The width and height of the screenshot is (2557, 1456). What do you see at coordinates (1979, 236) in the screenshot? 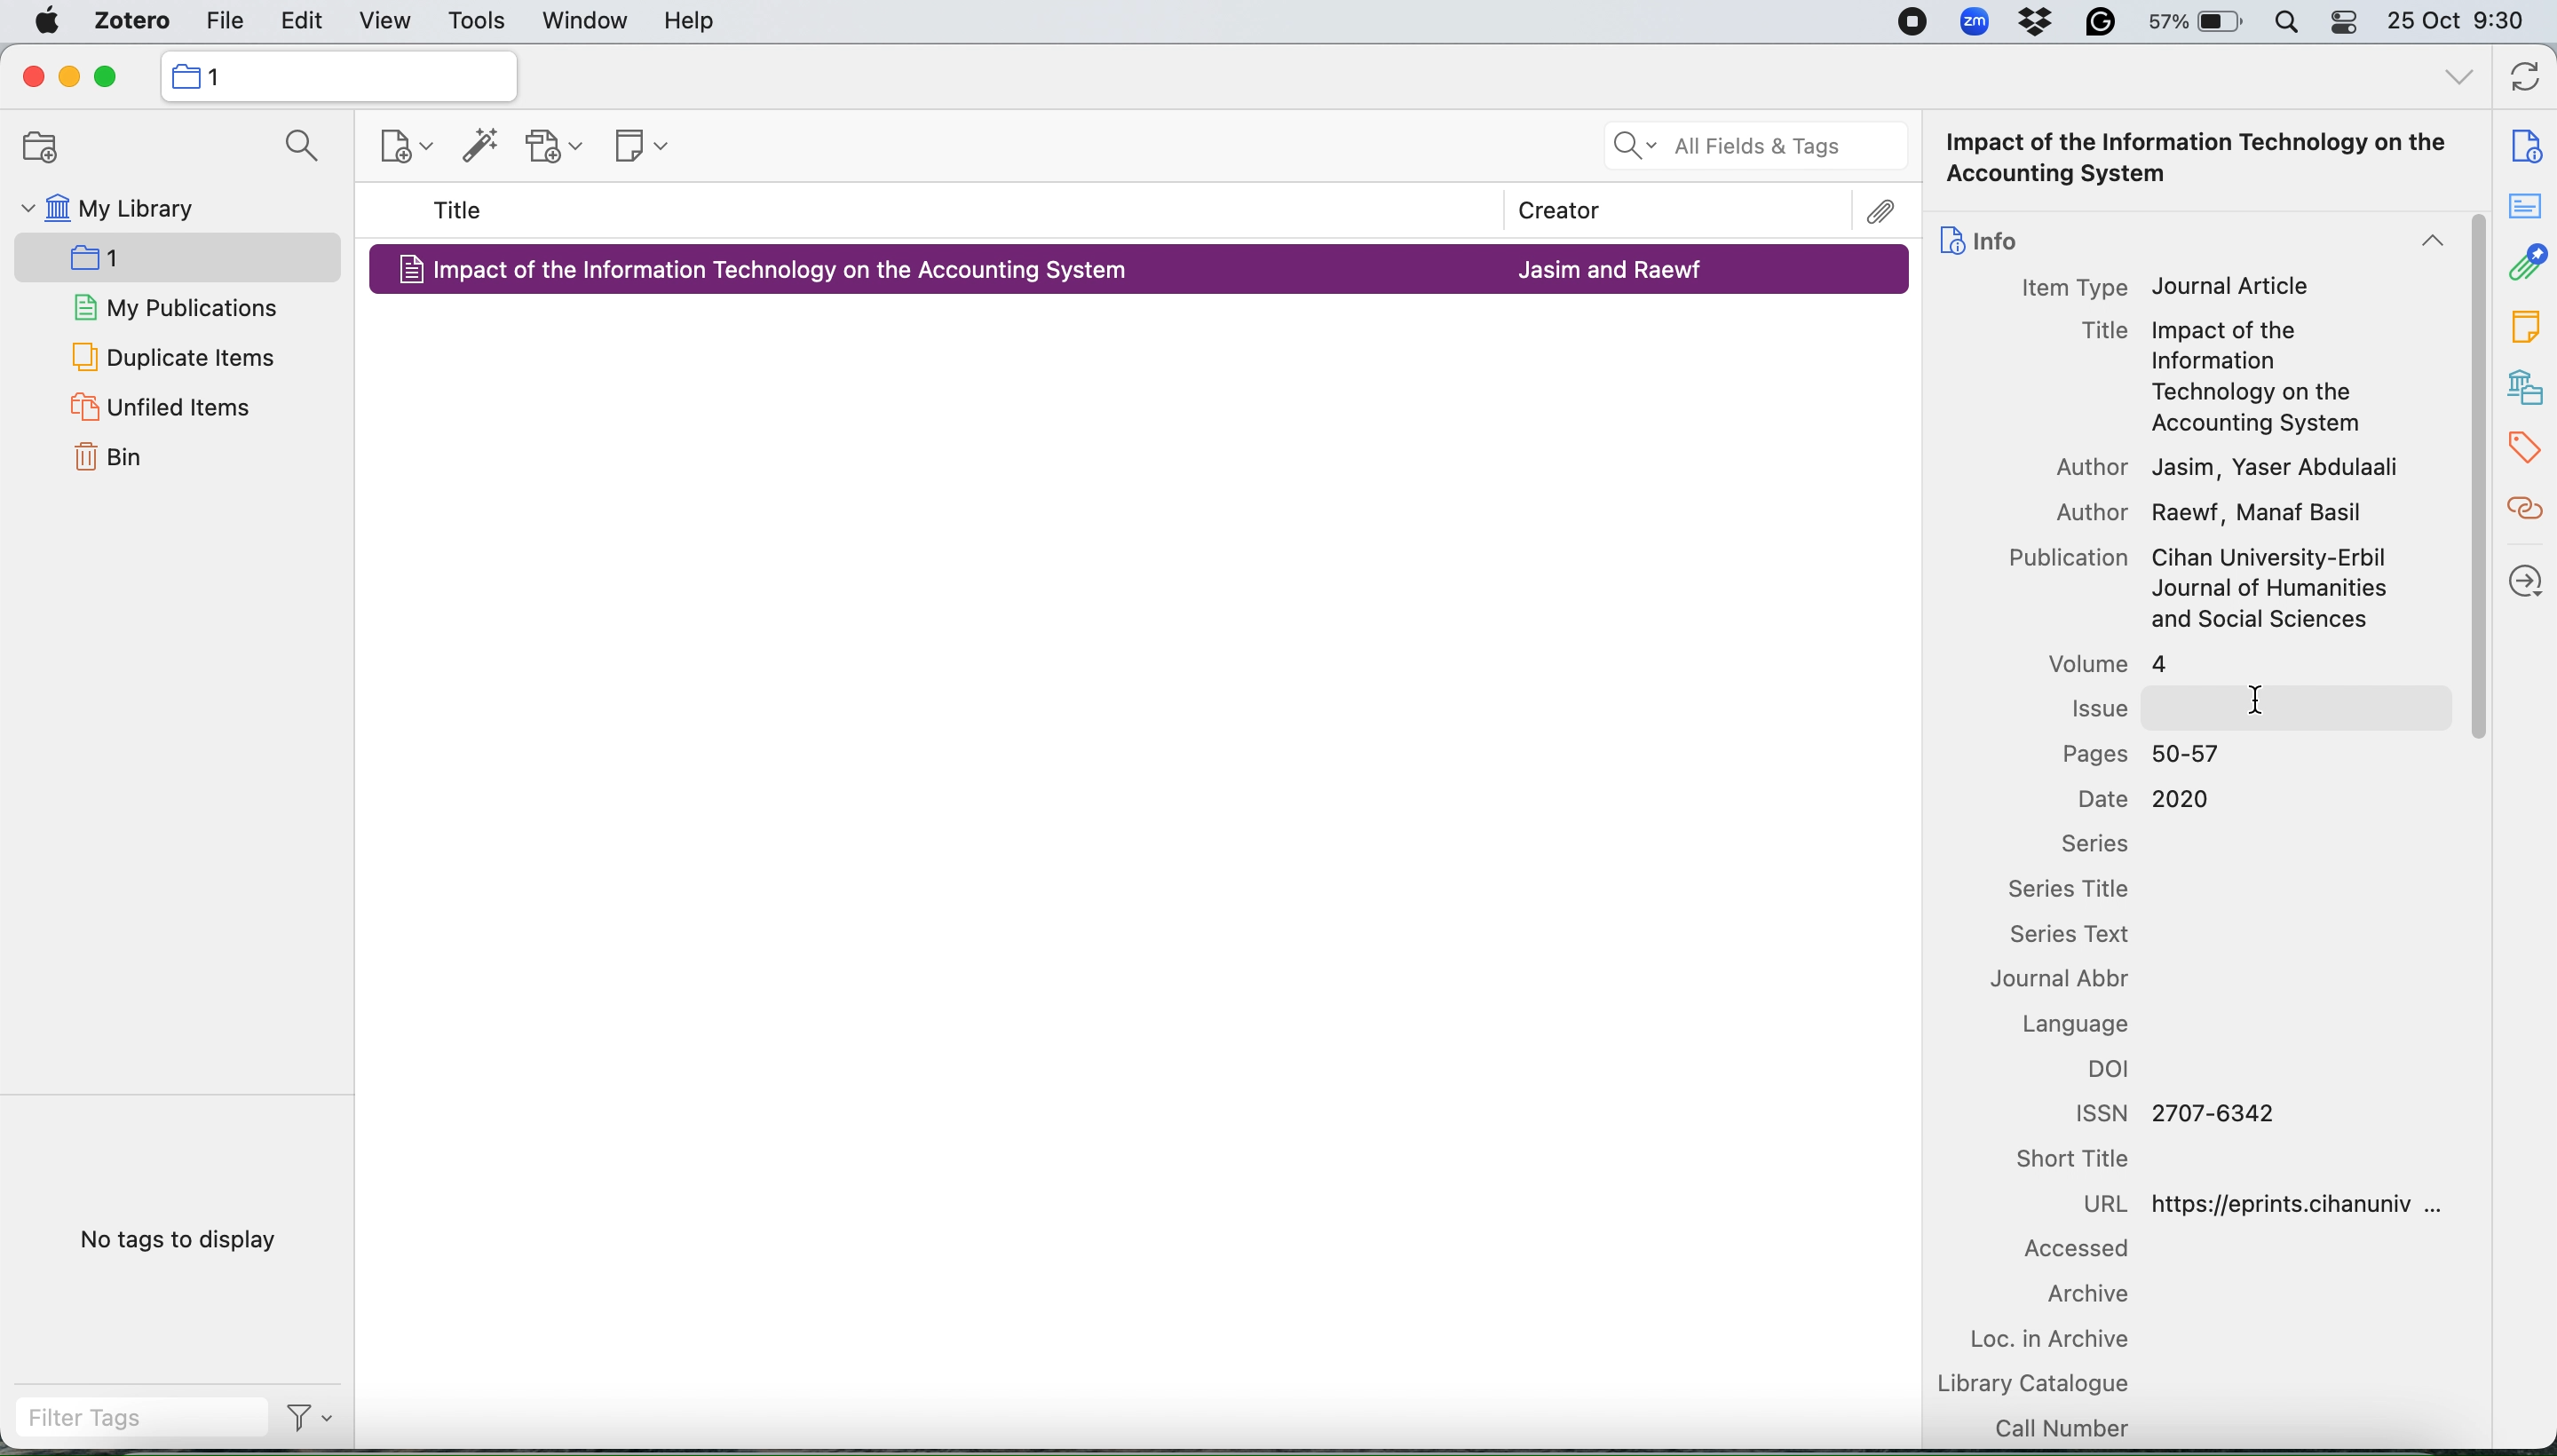
I see `info` at bounding box center [1979, 236].